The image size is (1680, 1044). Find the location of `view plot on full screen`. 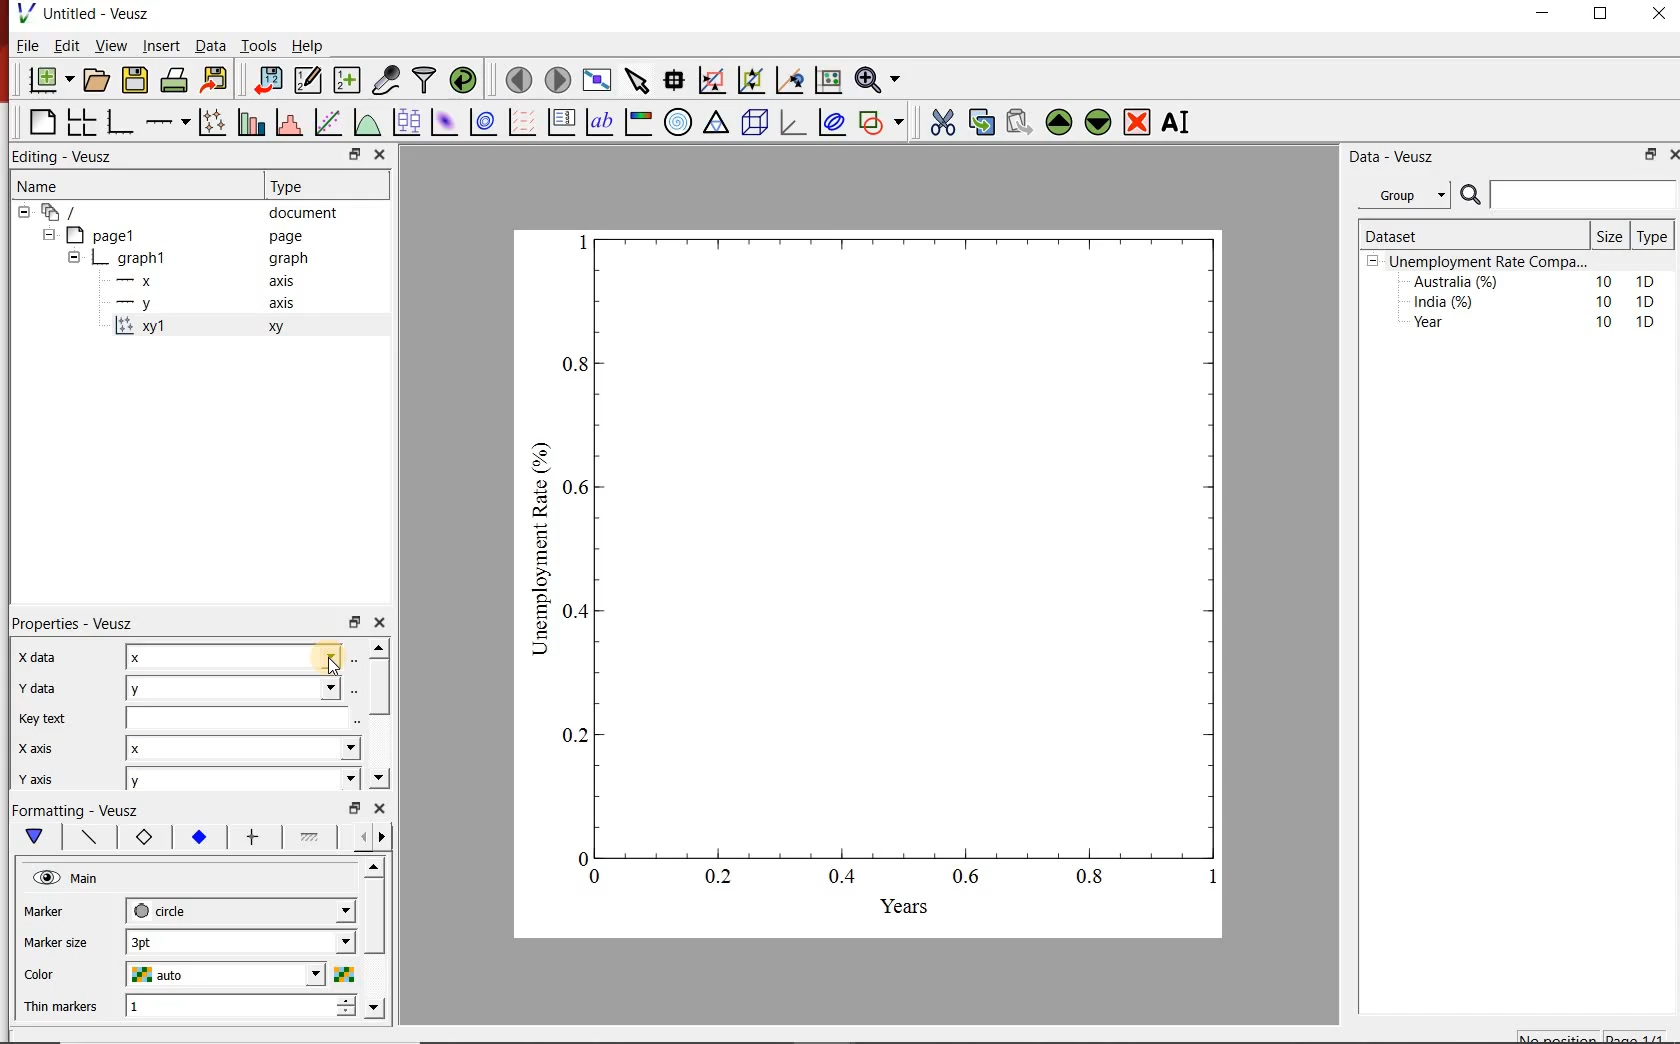

view plot on full screen is located at coordinates (599, 79).